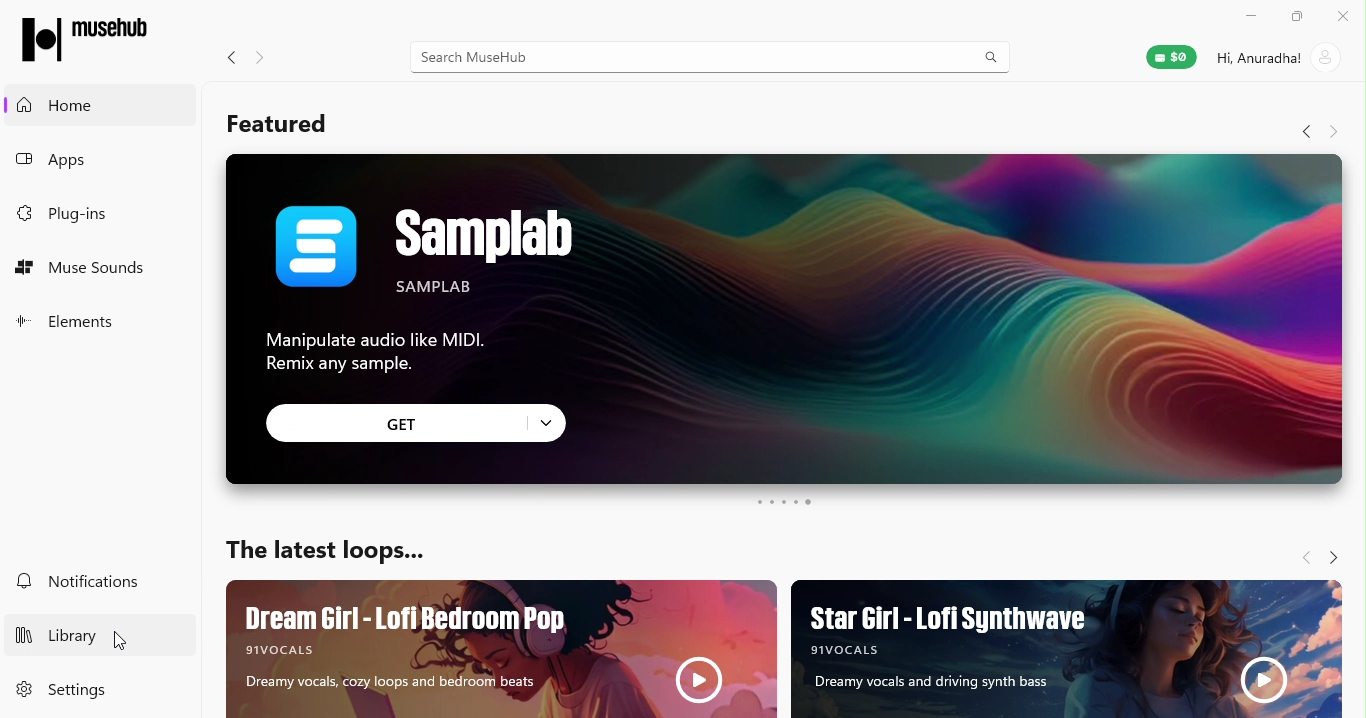 Image resolution: width=1366 pixels, height=718 pixels. What do you see at coordinates (97, 213) in the screenshot?
I see `Plug-ins` at bounding box center [97, 213].